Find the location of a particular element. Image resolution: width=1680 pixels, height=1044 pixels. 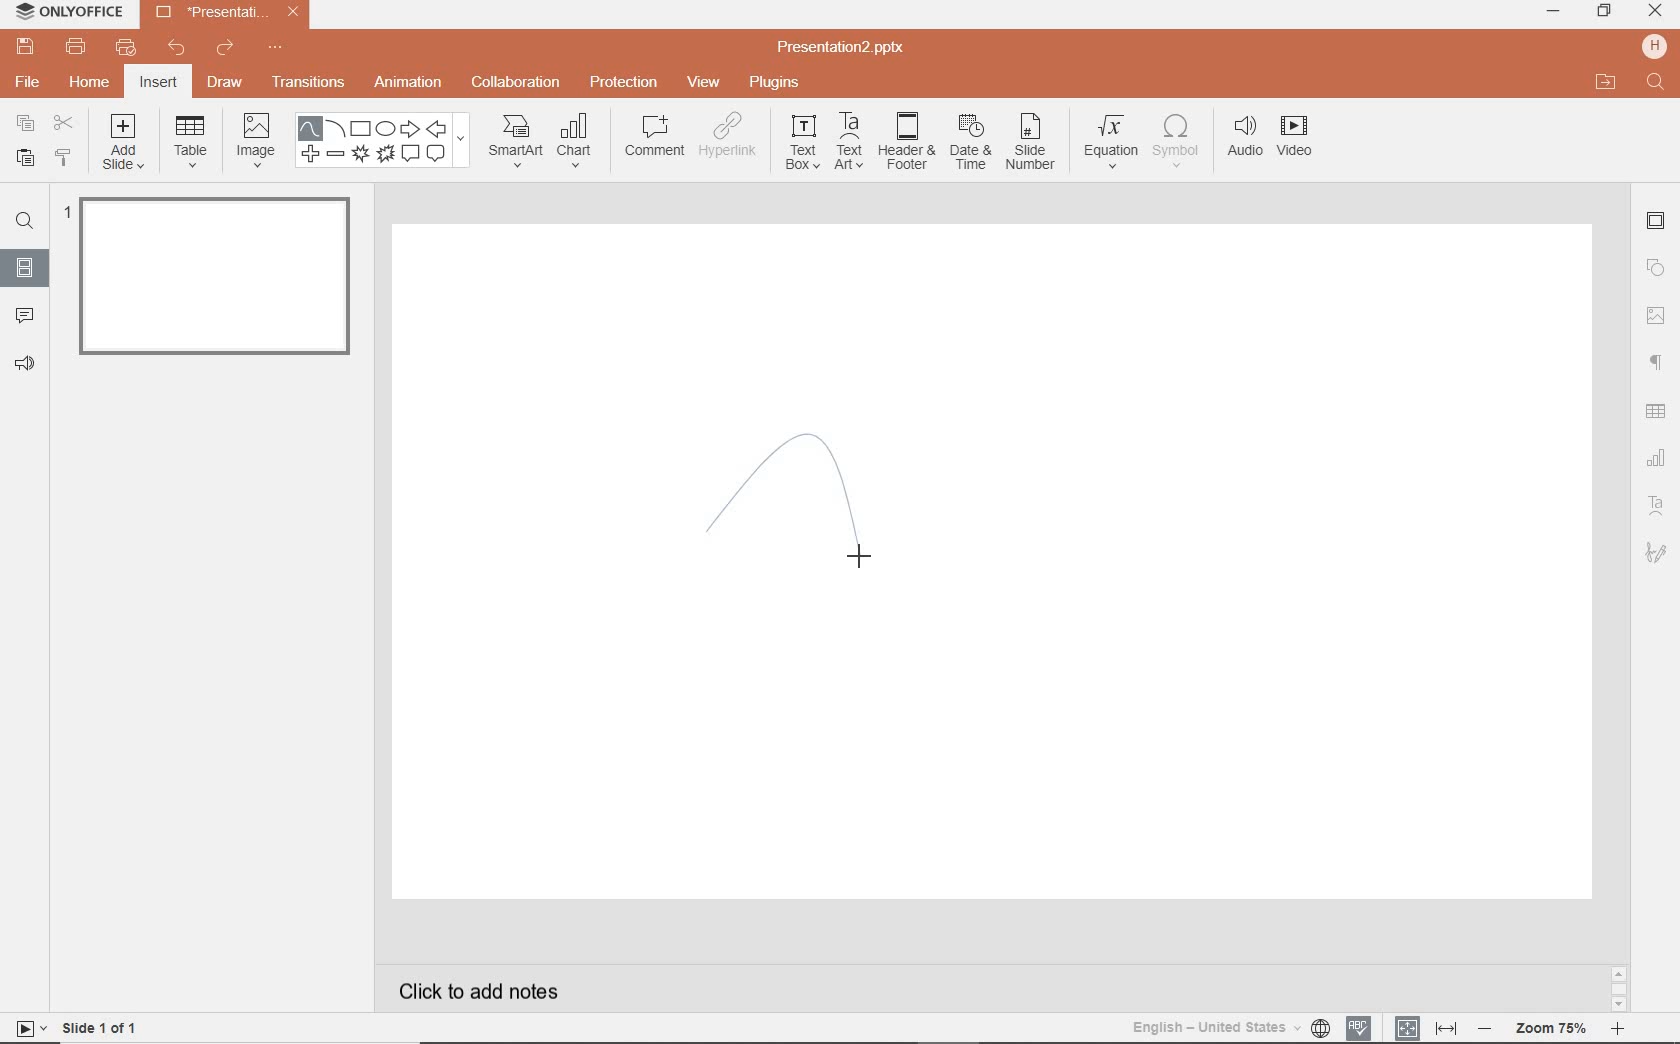

SCROLLBAR is located at coordinates (1618, 986).